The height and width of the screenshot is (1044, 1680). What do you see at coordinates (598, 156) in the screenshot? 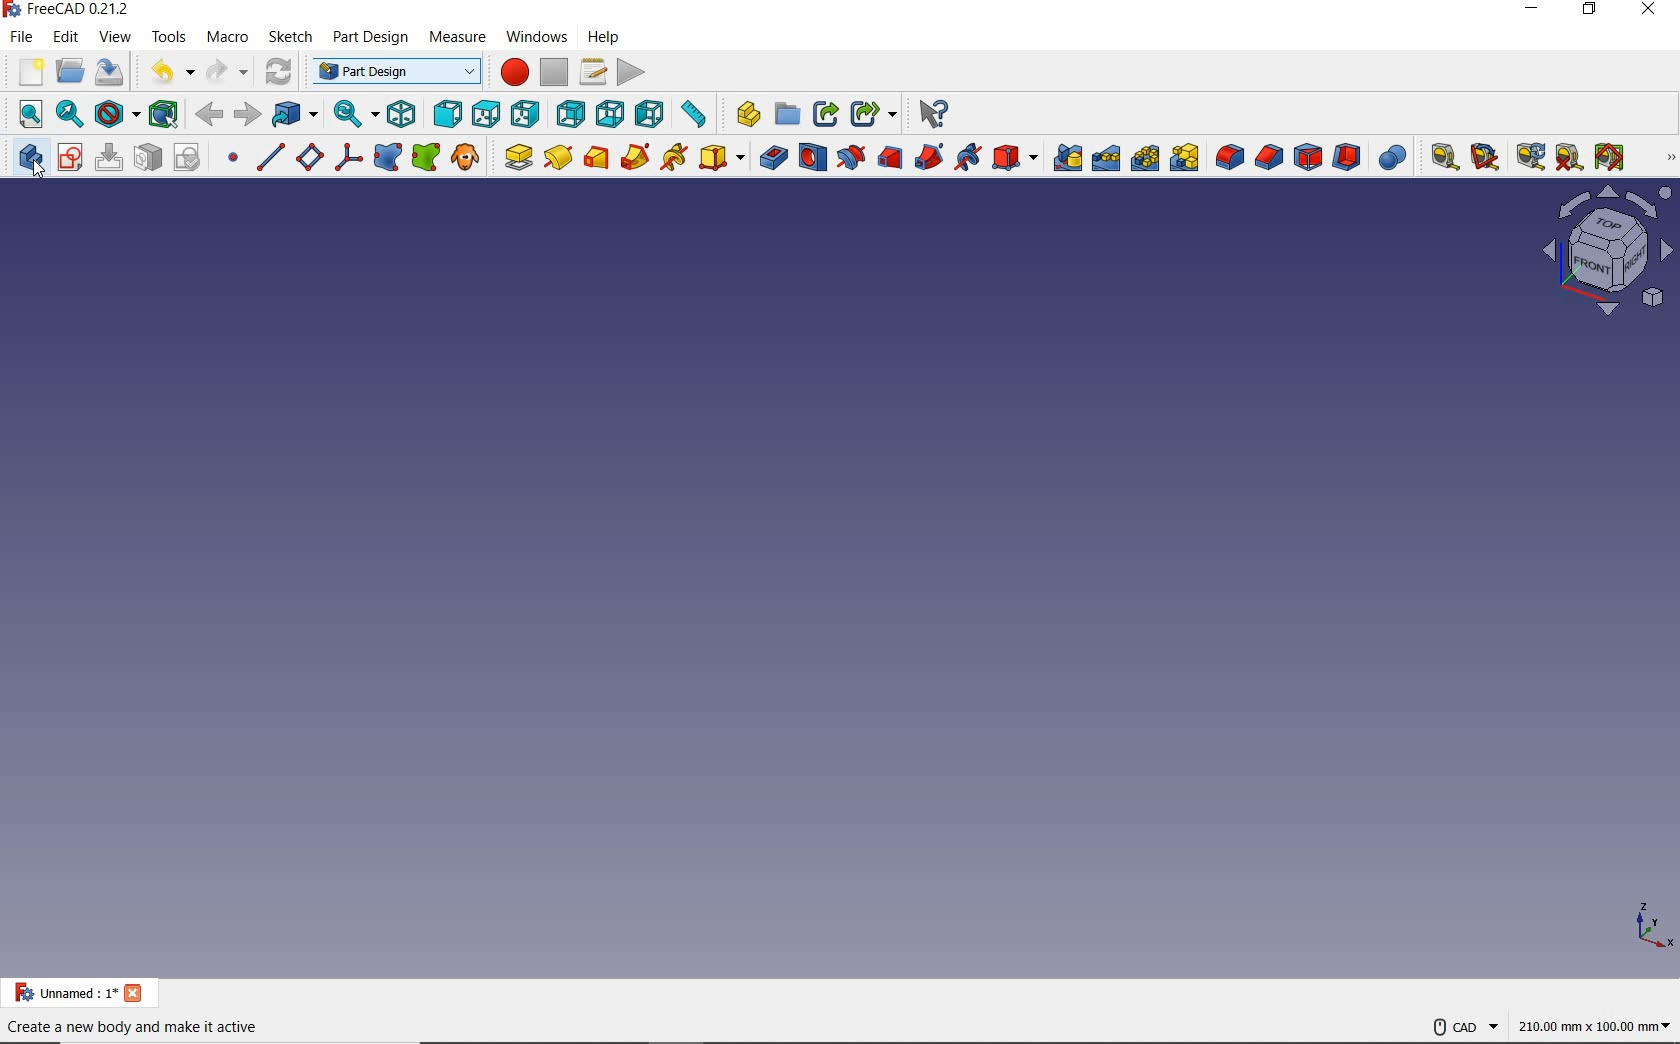
I see `ADDITIVE LOFT` at bounding box center [598, 156].